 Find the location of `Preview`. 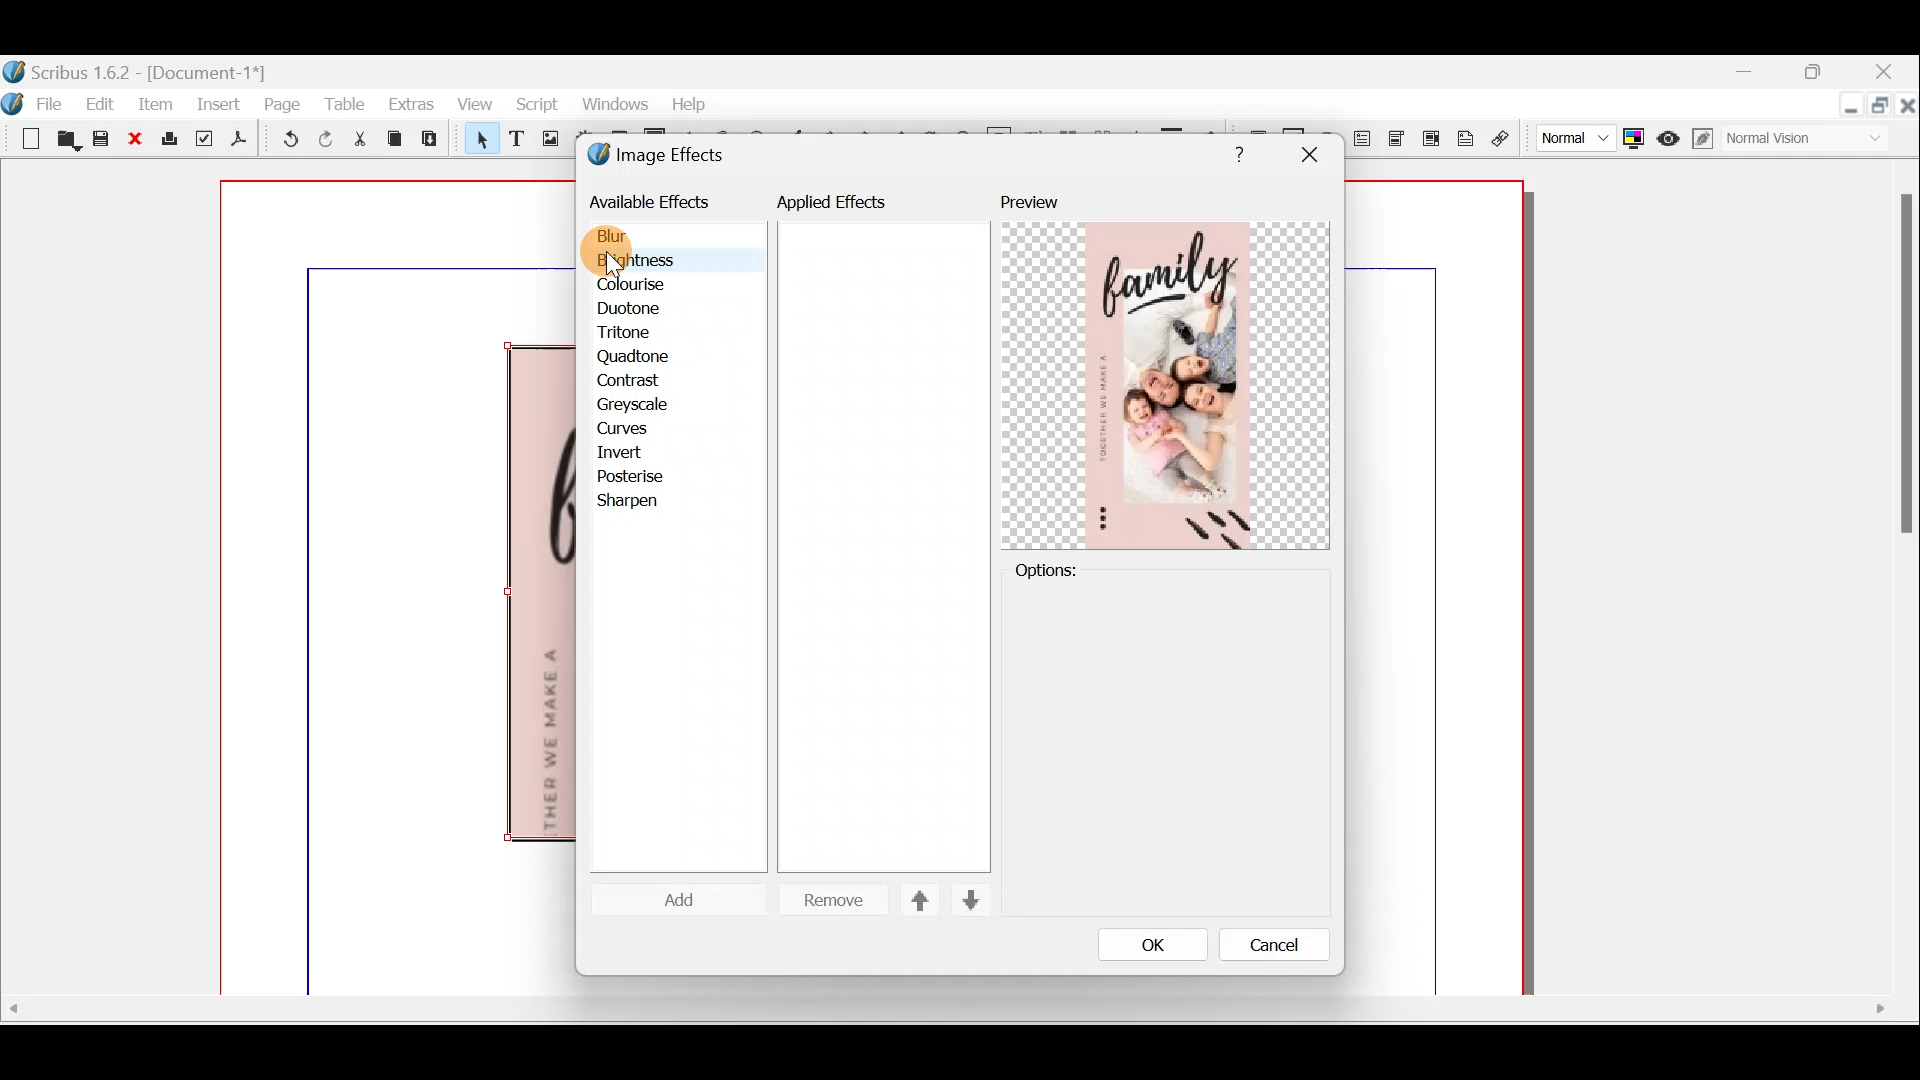

Preview is located at coordinates (1165, 371).